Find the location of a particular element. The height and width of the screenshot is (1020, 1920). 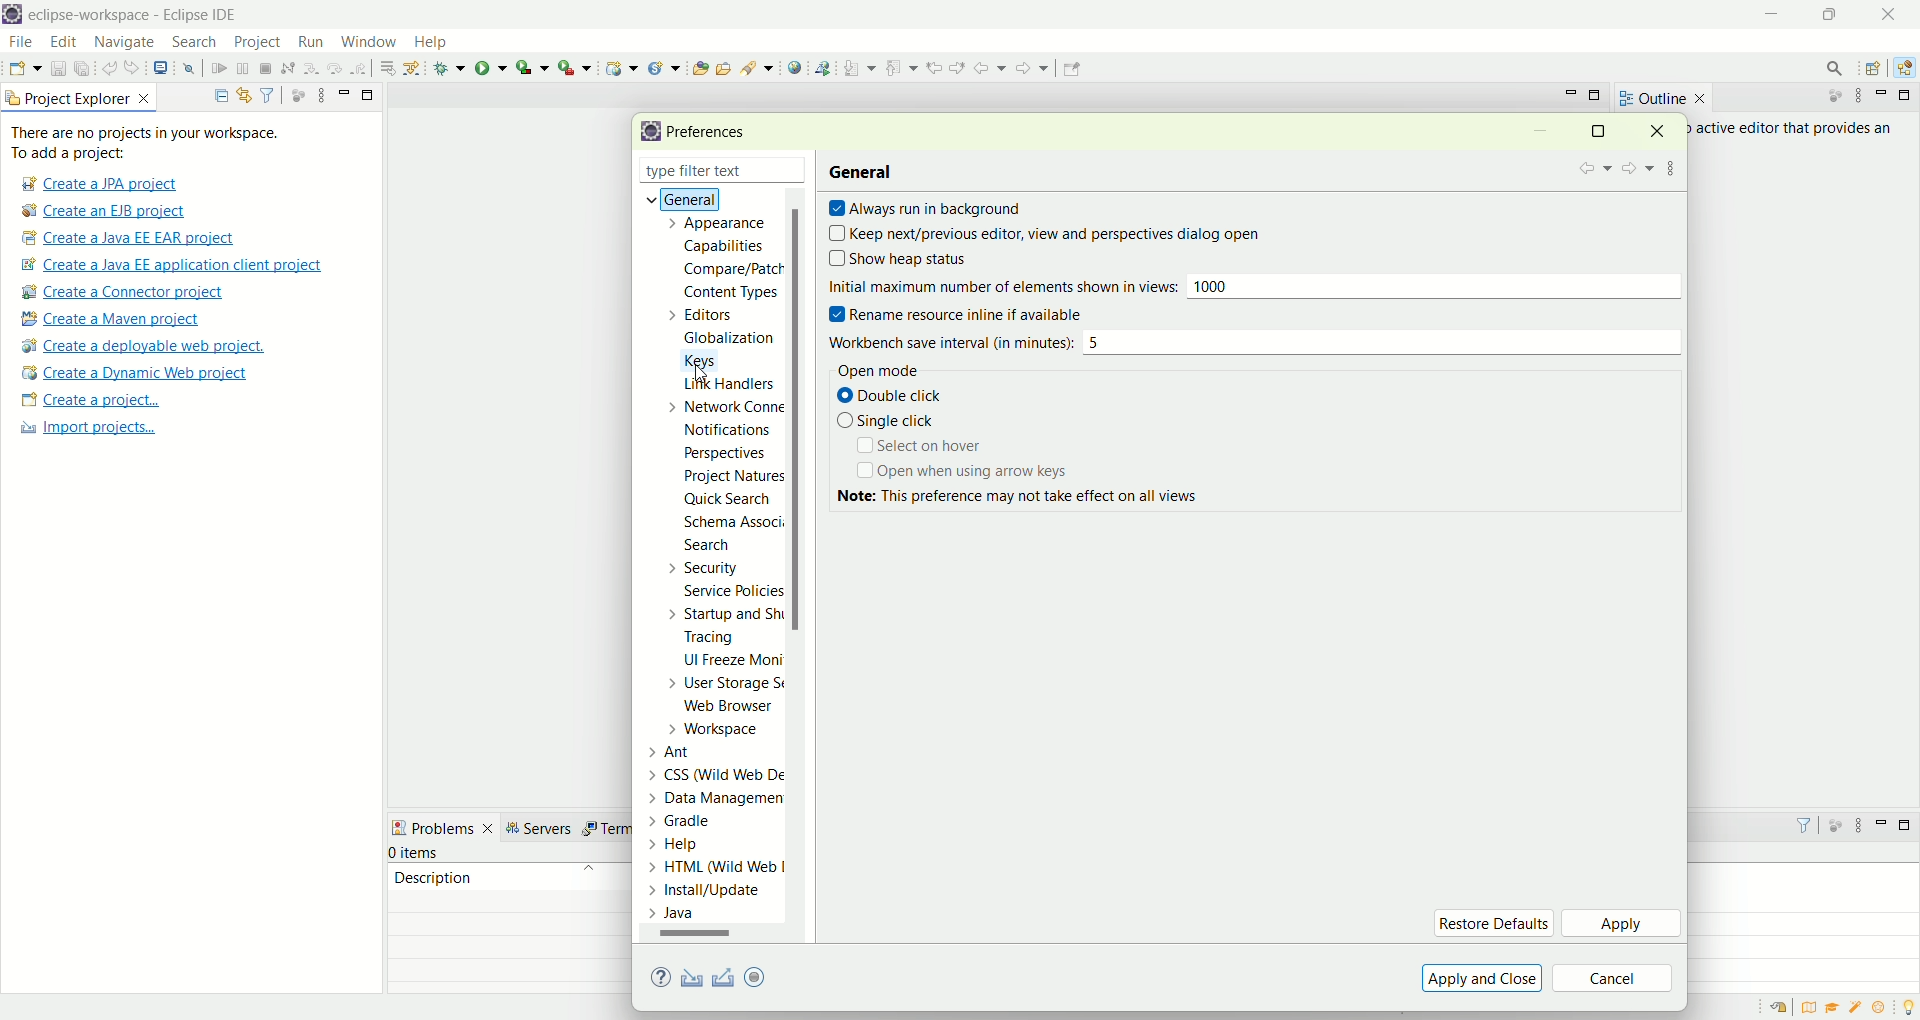

minimize is located at coordinates (1882, 822).